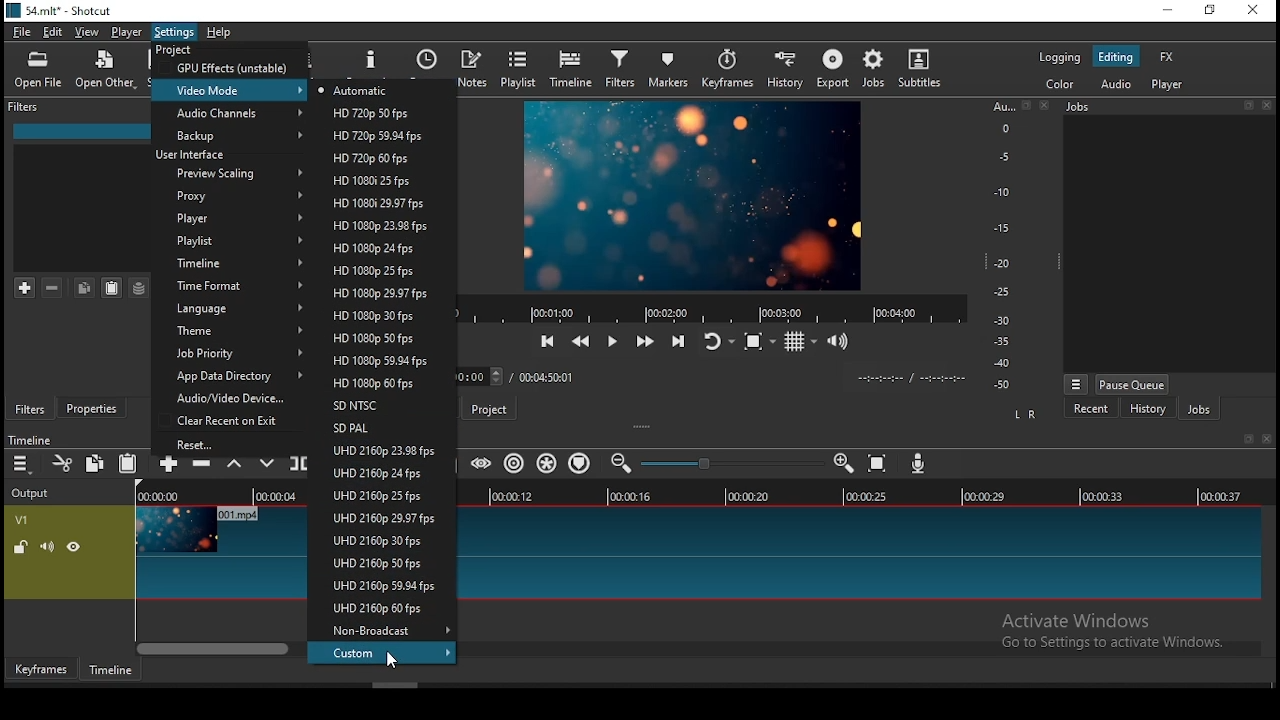 The height and width of the screenshot is (720, 1280). I want to click on resolution option, so click(379, 405).